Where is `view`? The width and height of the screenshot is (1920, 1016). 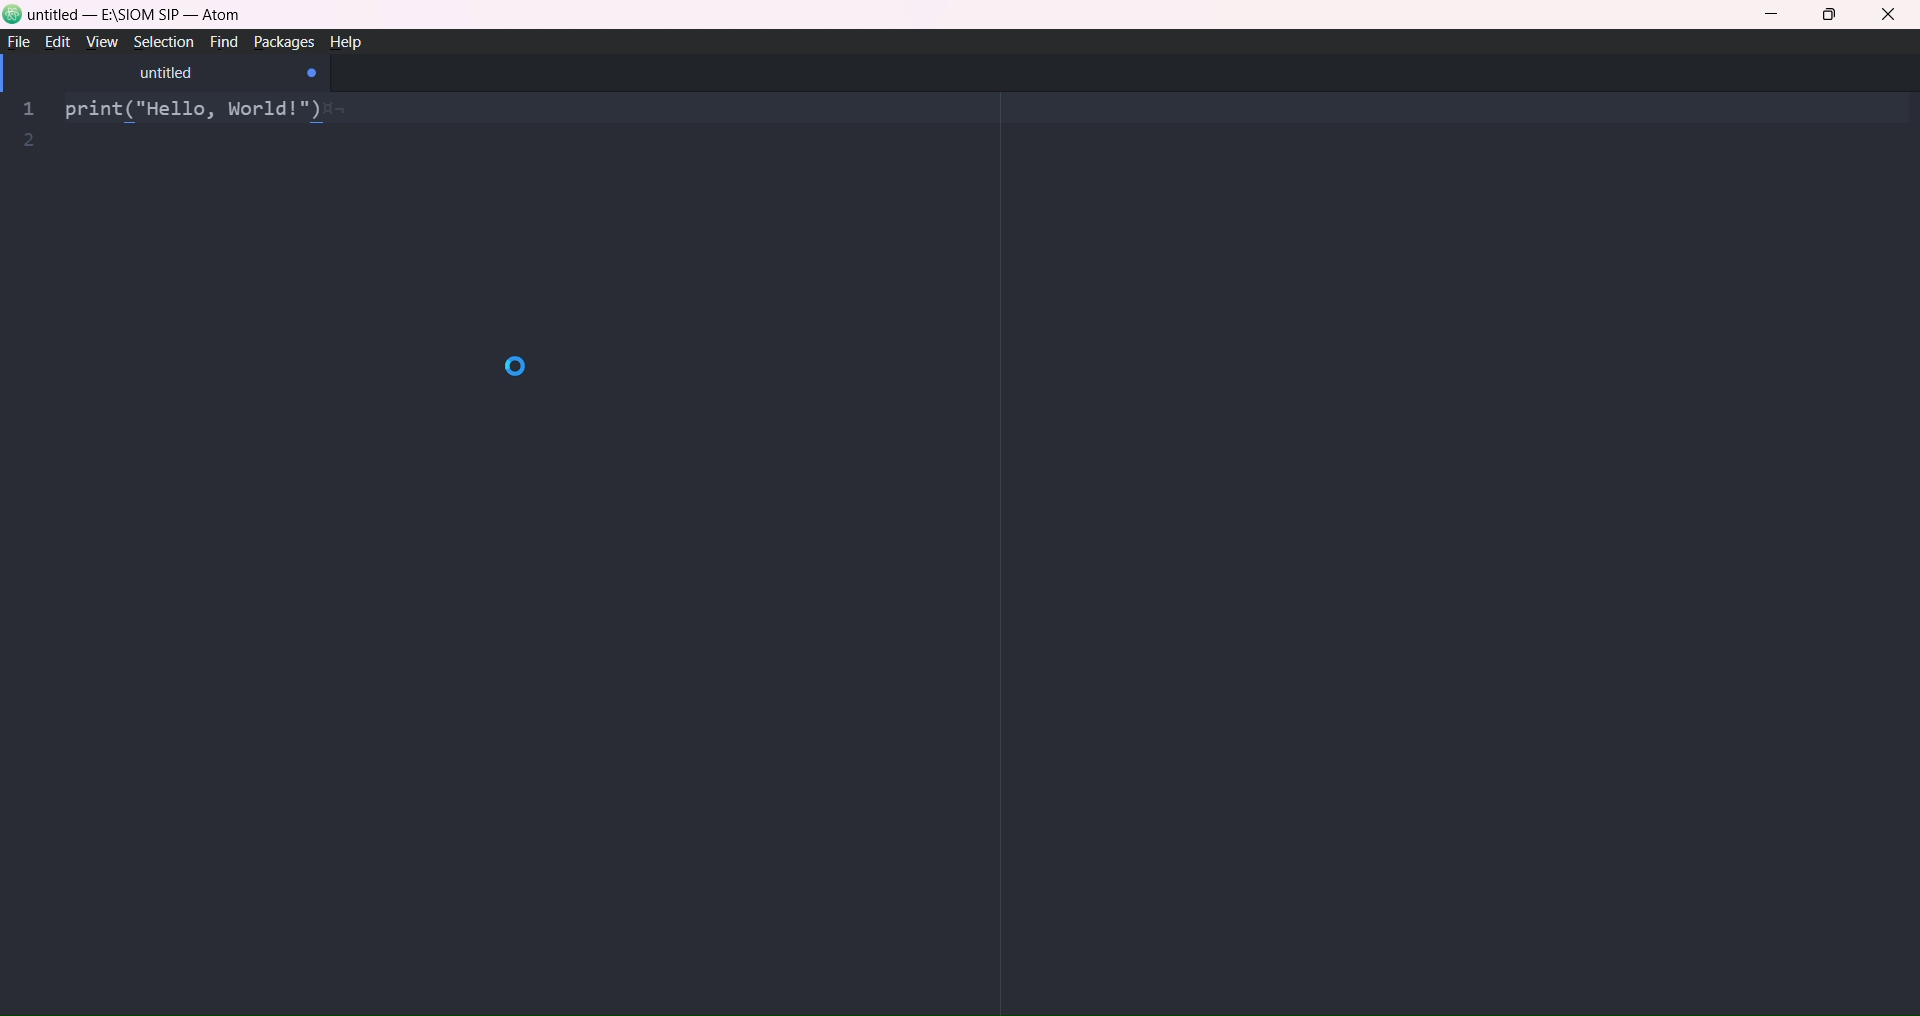
view is located at coordinates (98, 44).